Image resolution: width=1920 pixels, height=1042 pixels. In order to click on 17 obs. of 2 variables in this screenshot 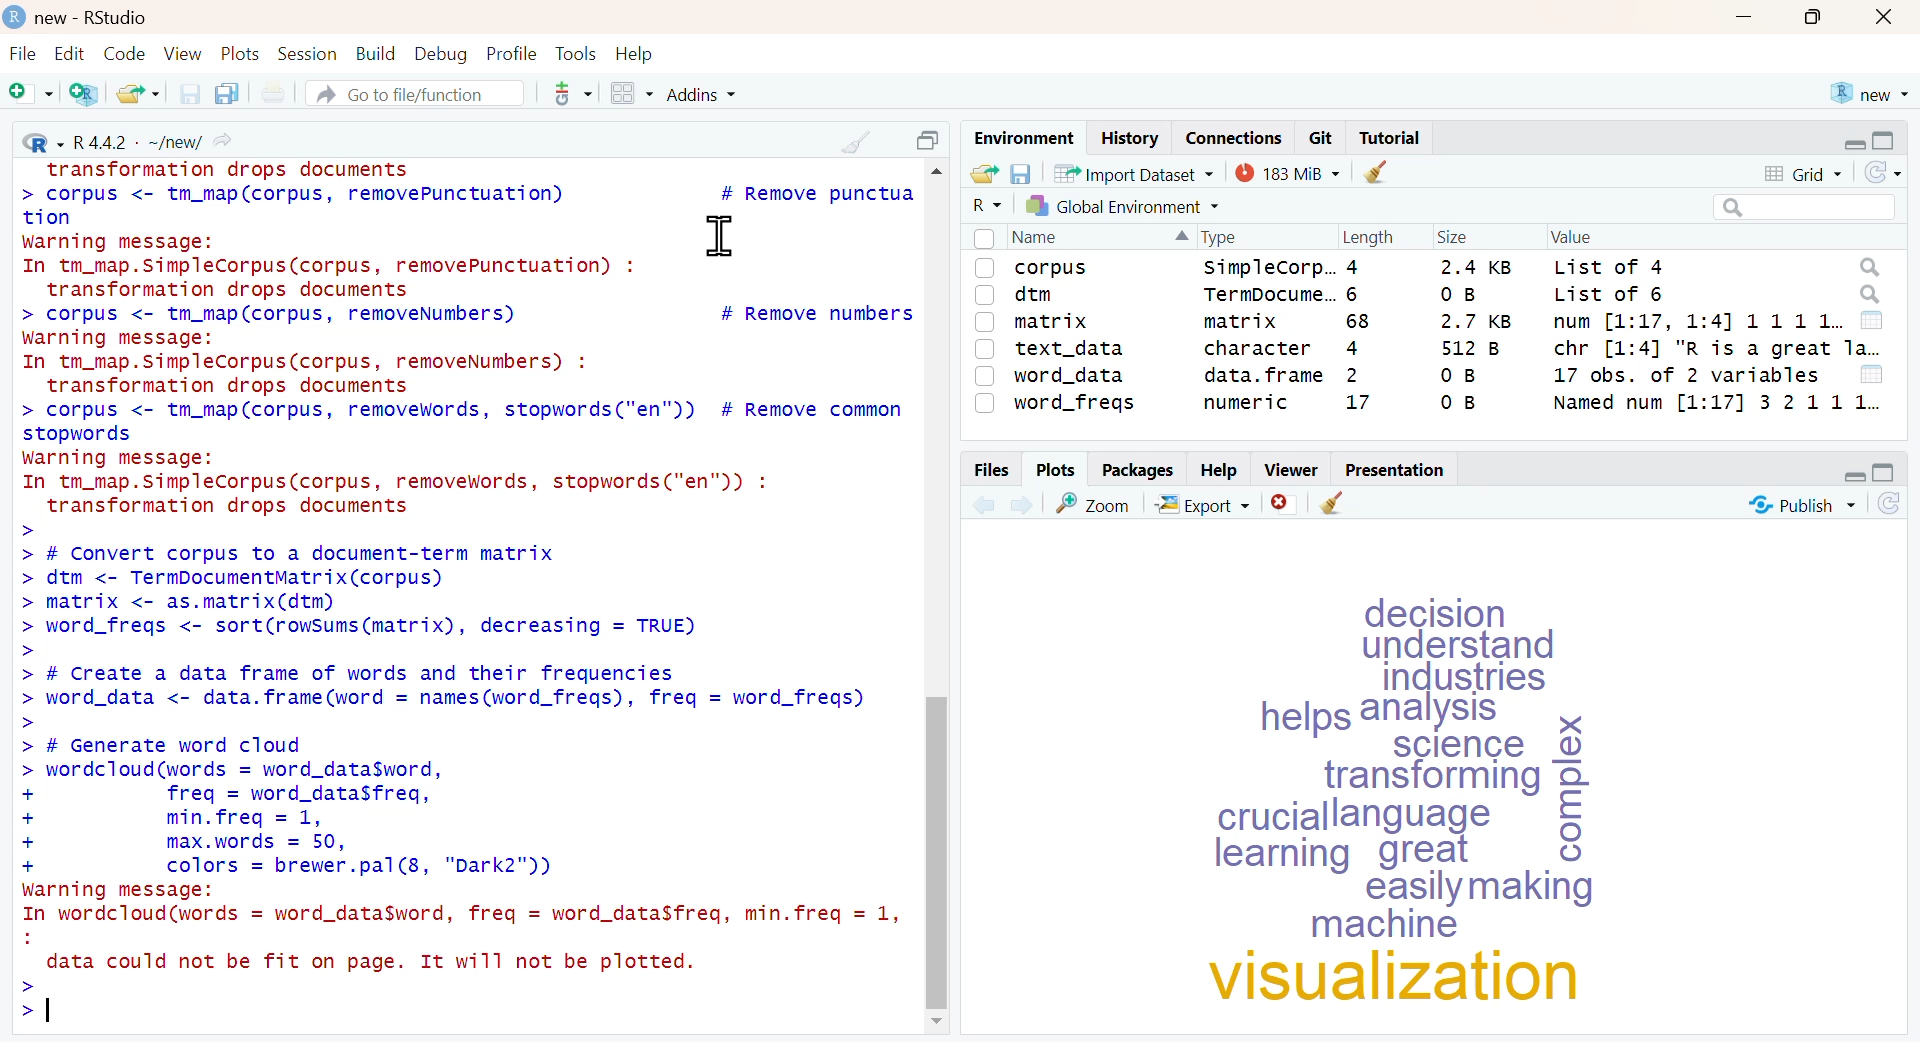, I will do `click(1685, 374)`.